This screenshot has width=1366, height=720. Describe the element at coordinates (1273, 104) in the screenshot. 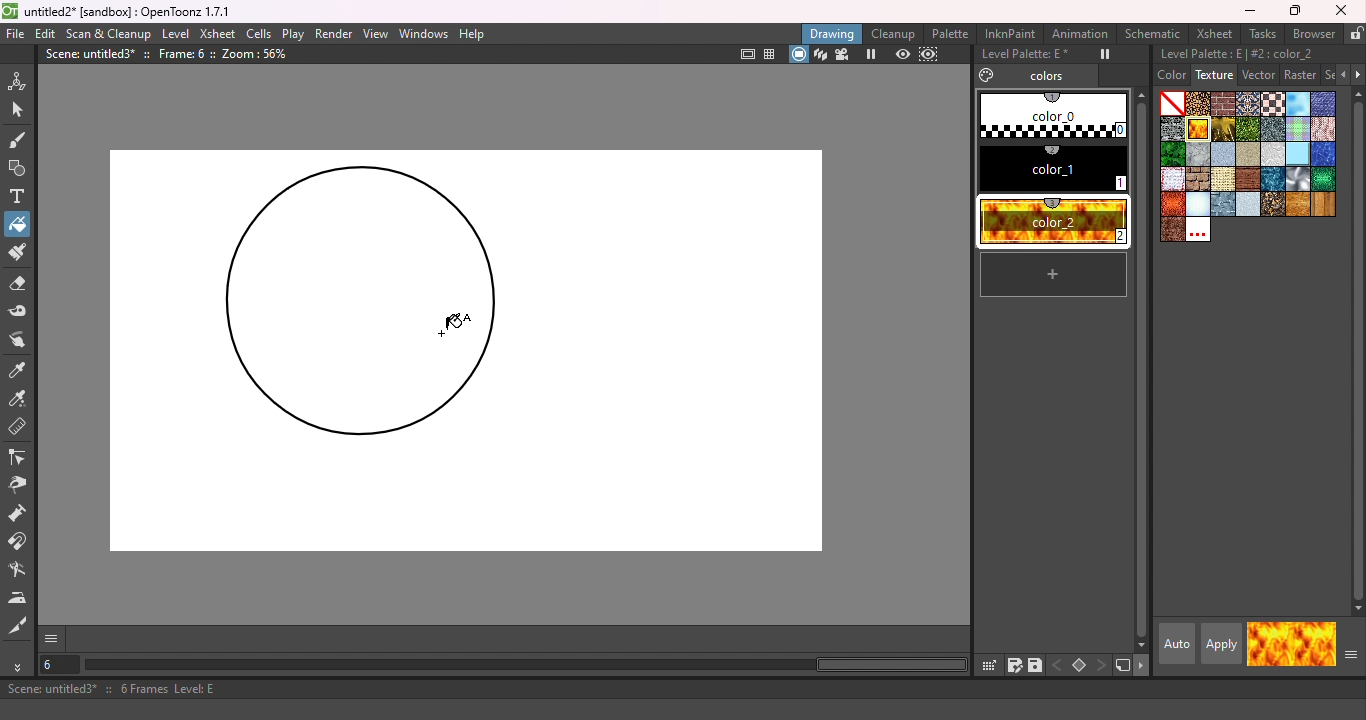

I see `Chessboard.bmp` at that location.